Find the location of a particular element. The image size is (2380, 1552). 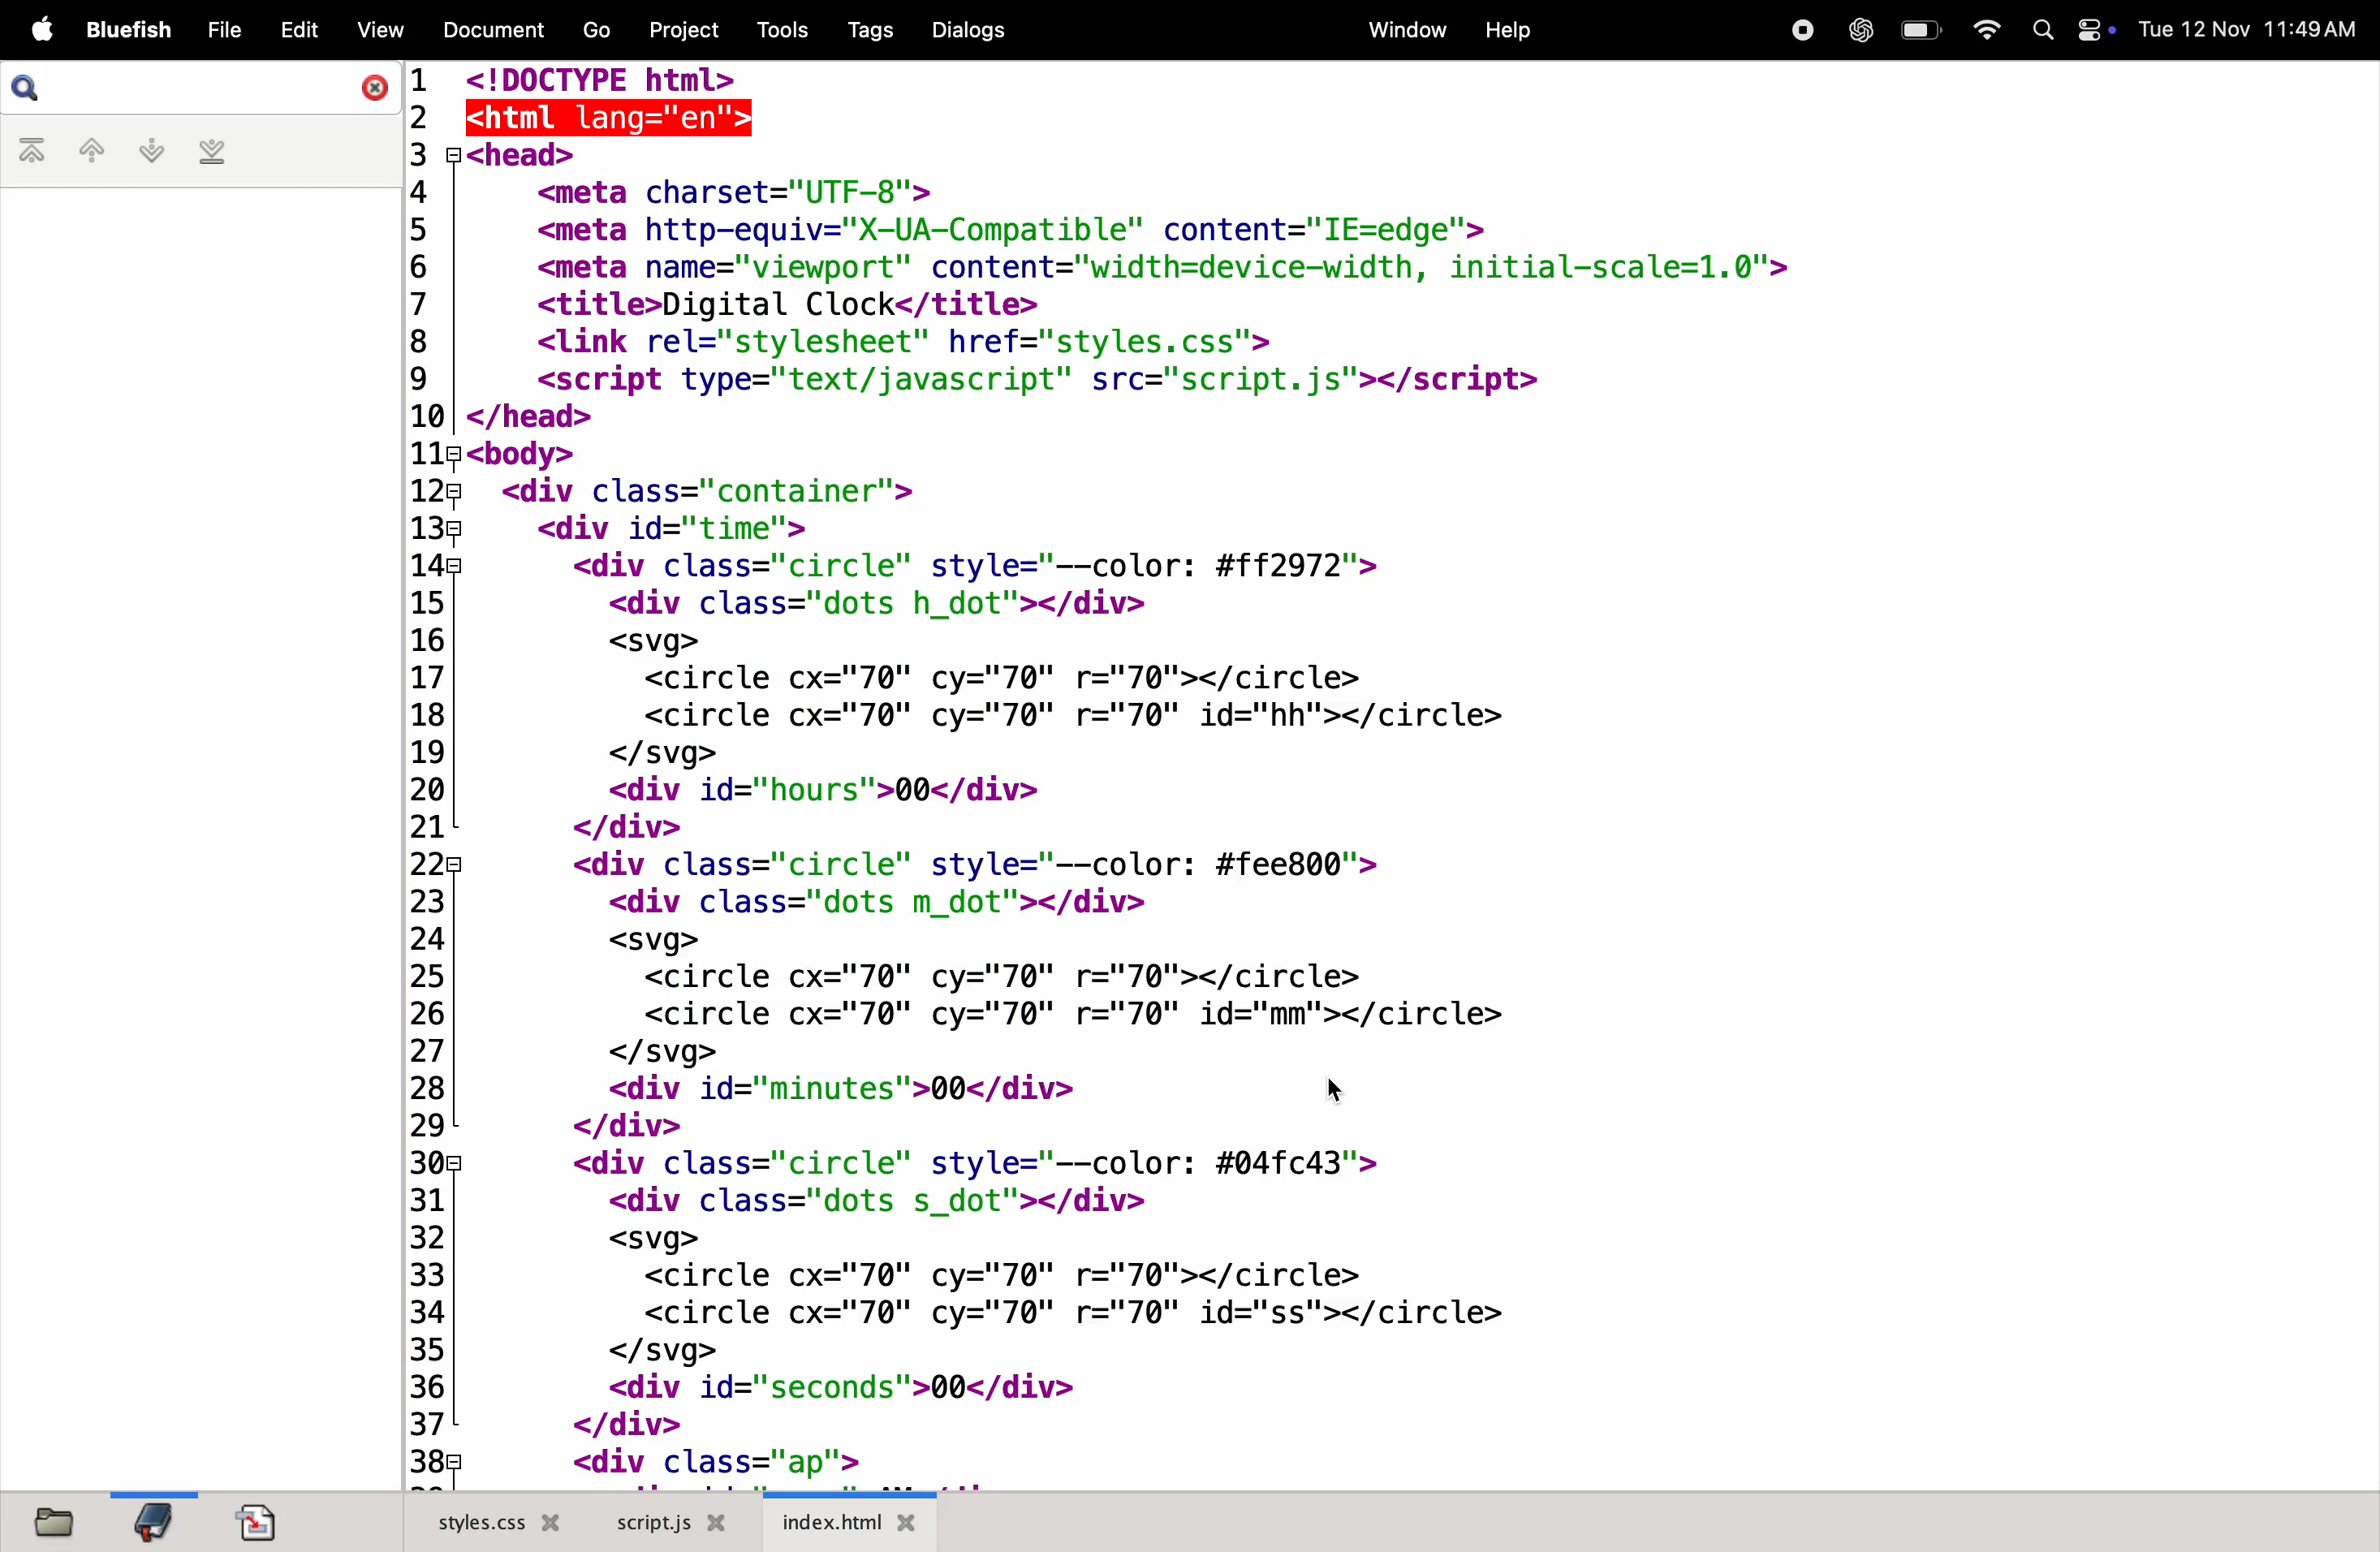

import doc is located at coordinates (256, 1521).